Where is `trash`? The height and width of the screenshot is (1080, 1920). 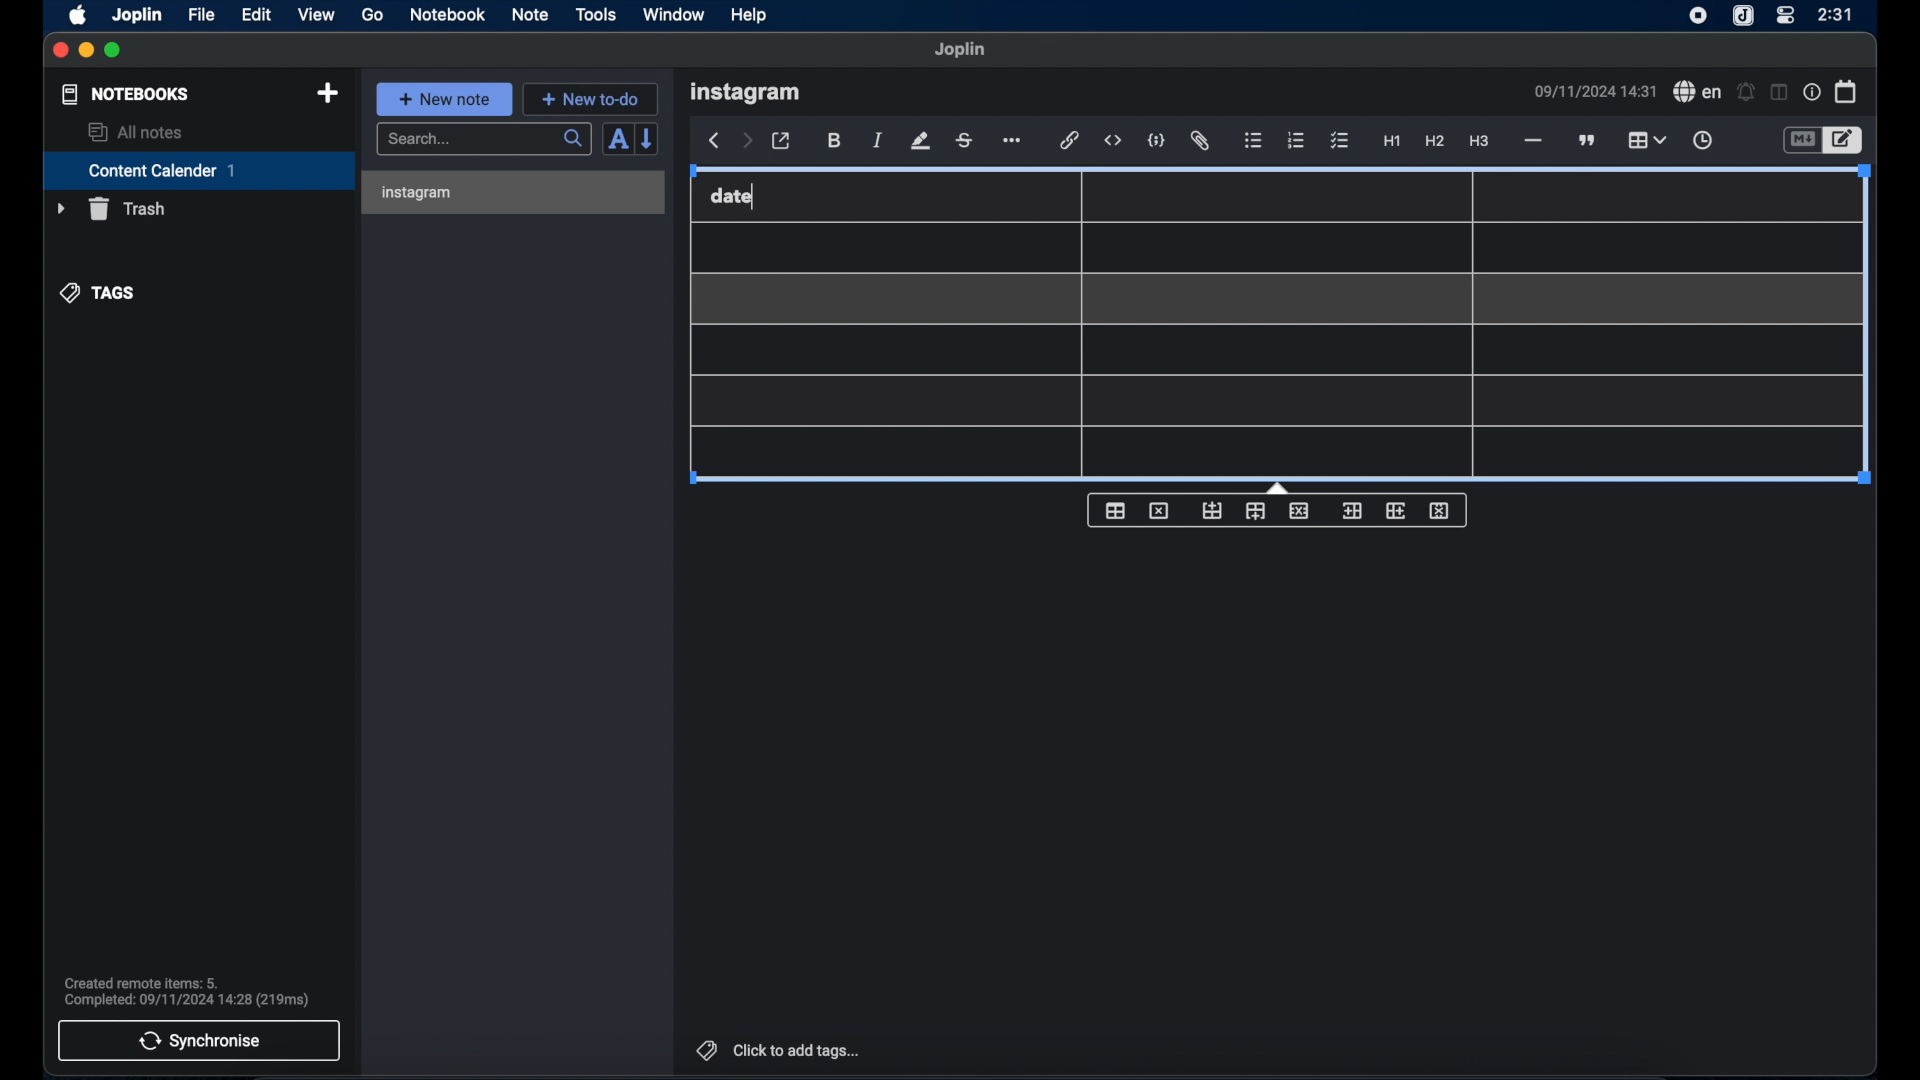
trash is located at coordinates (111, 209).